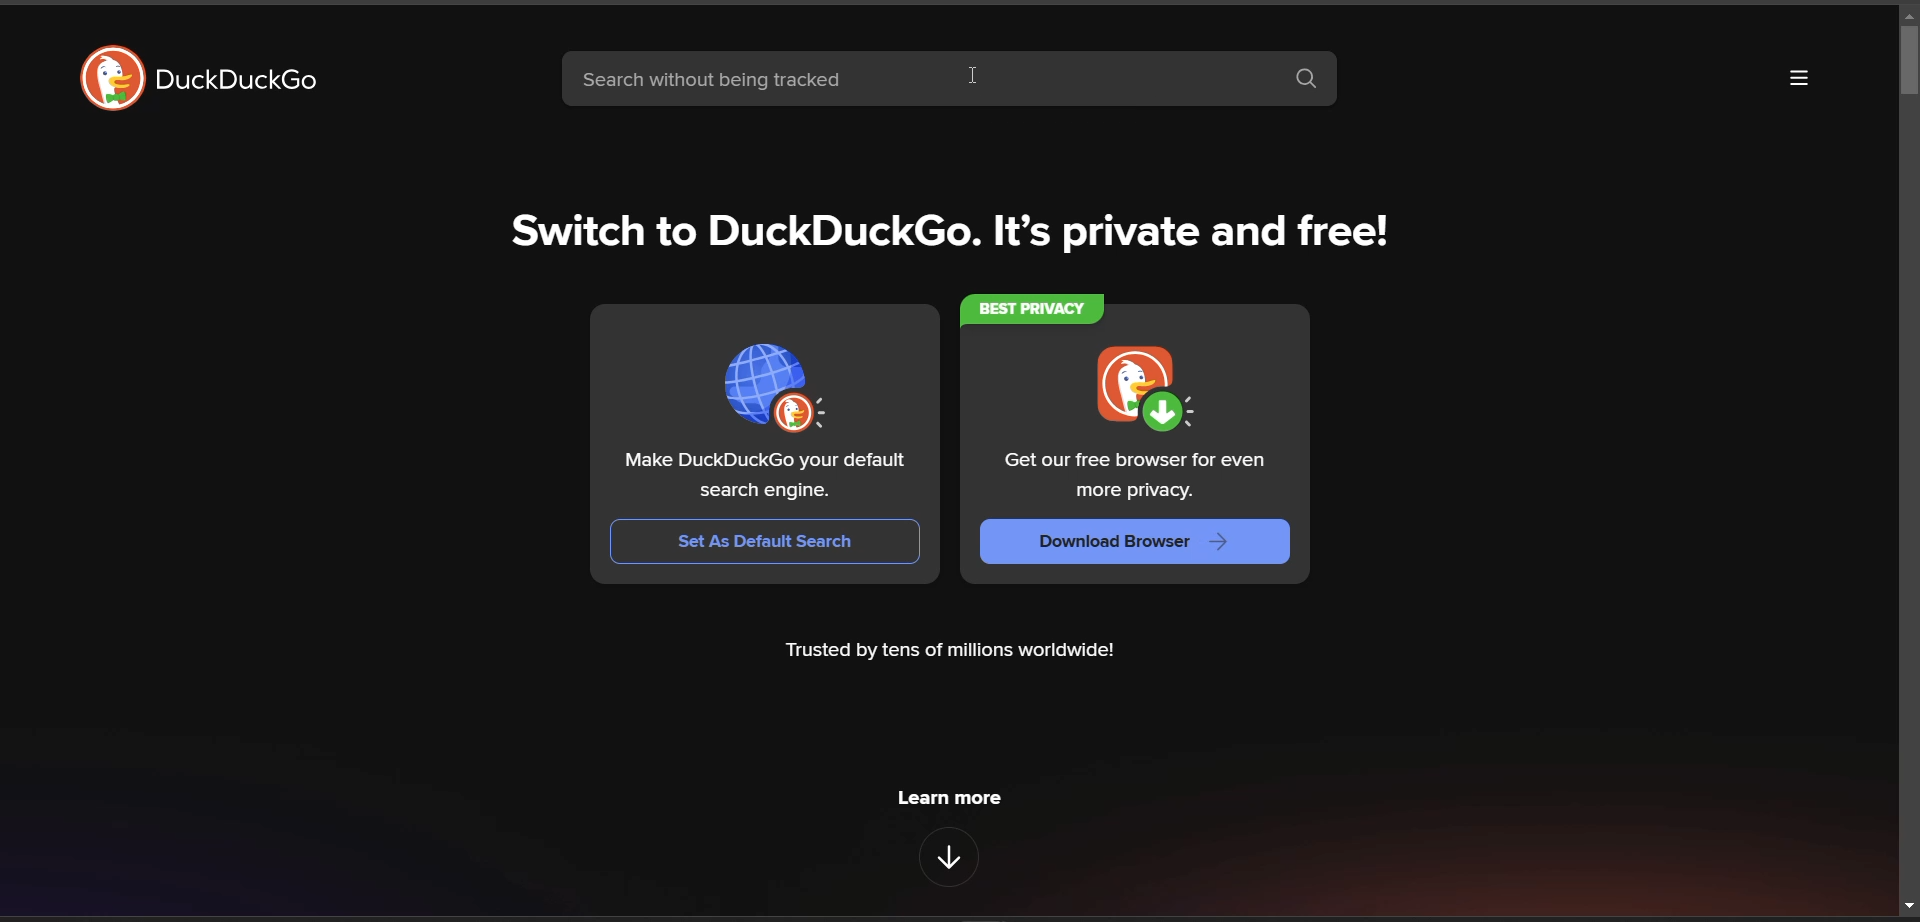 The height and width of the screenshot is (922, 1920). I want to click on icon, so click(772, 385).